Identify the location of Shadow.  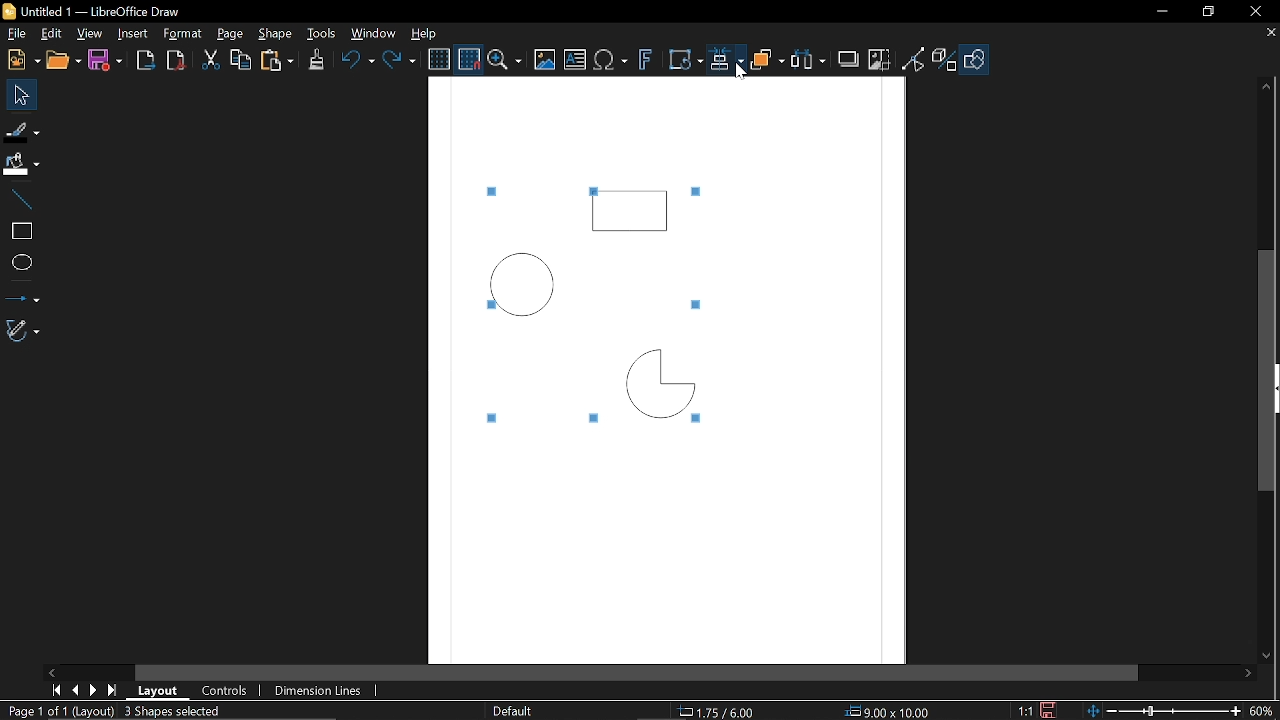
(849, 59).